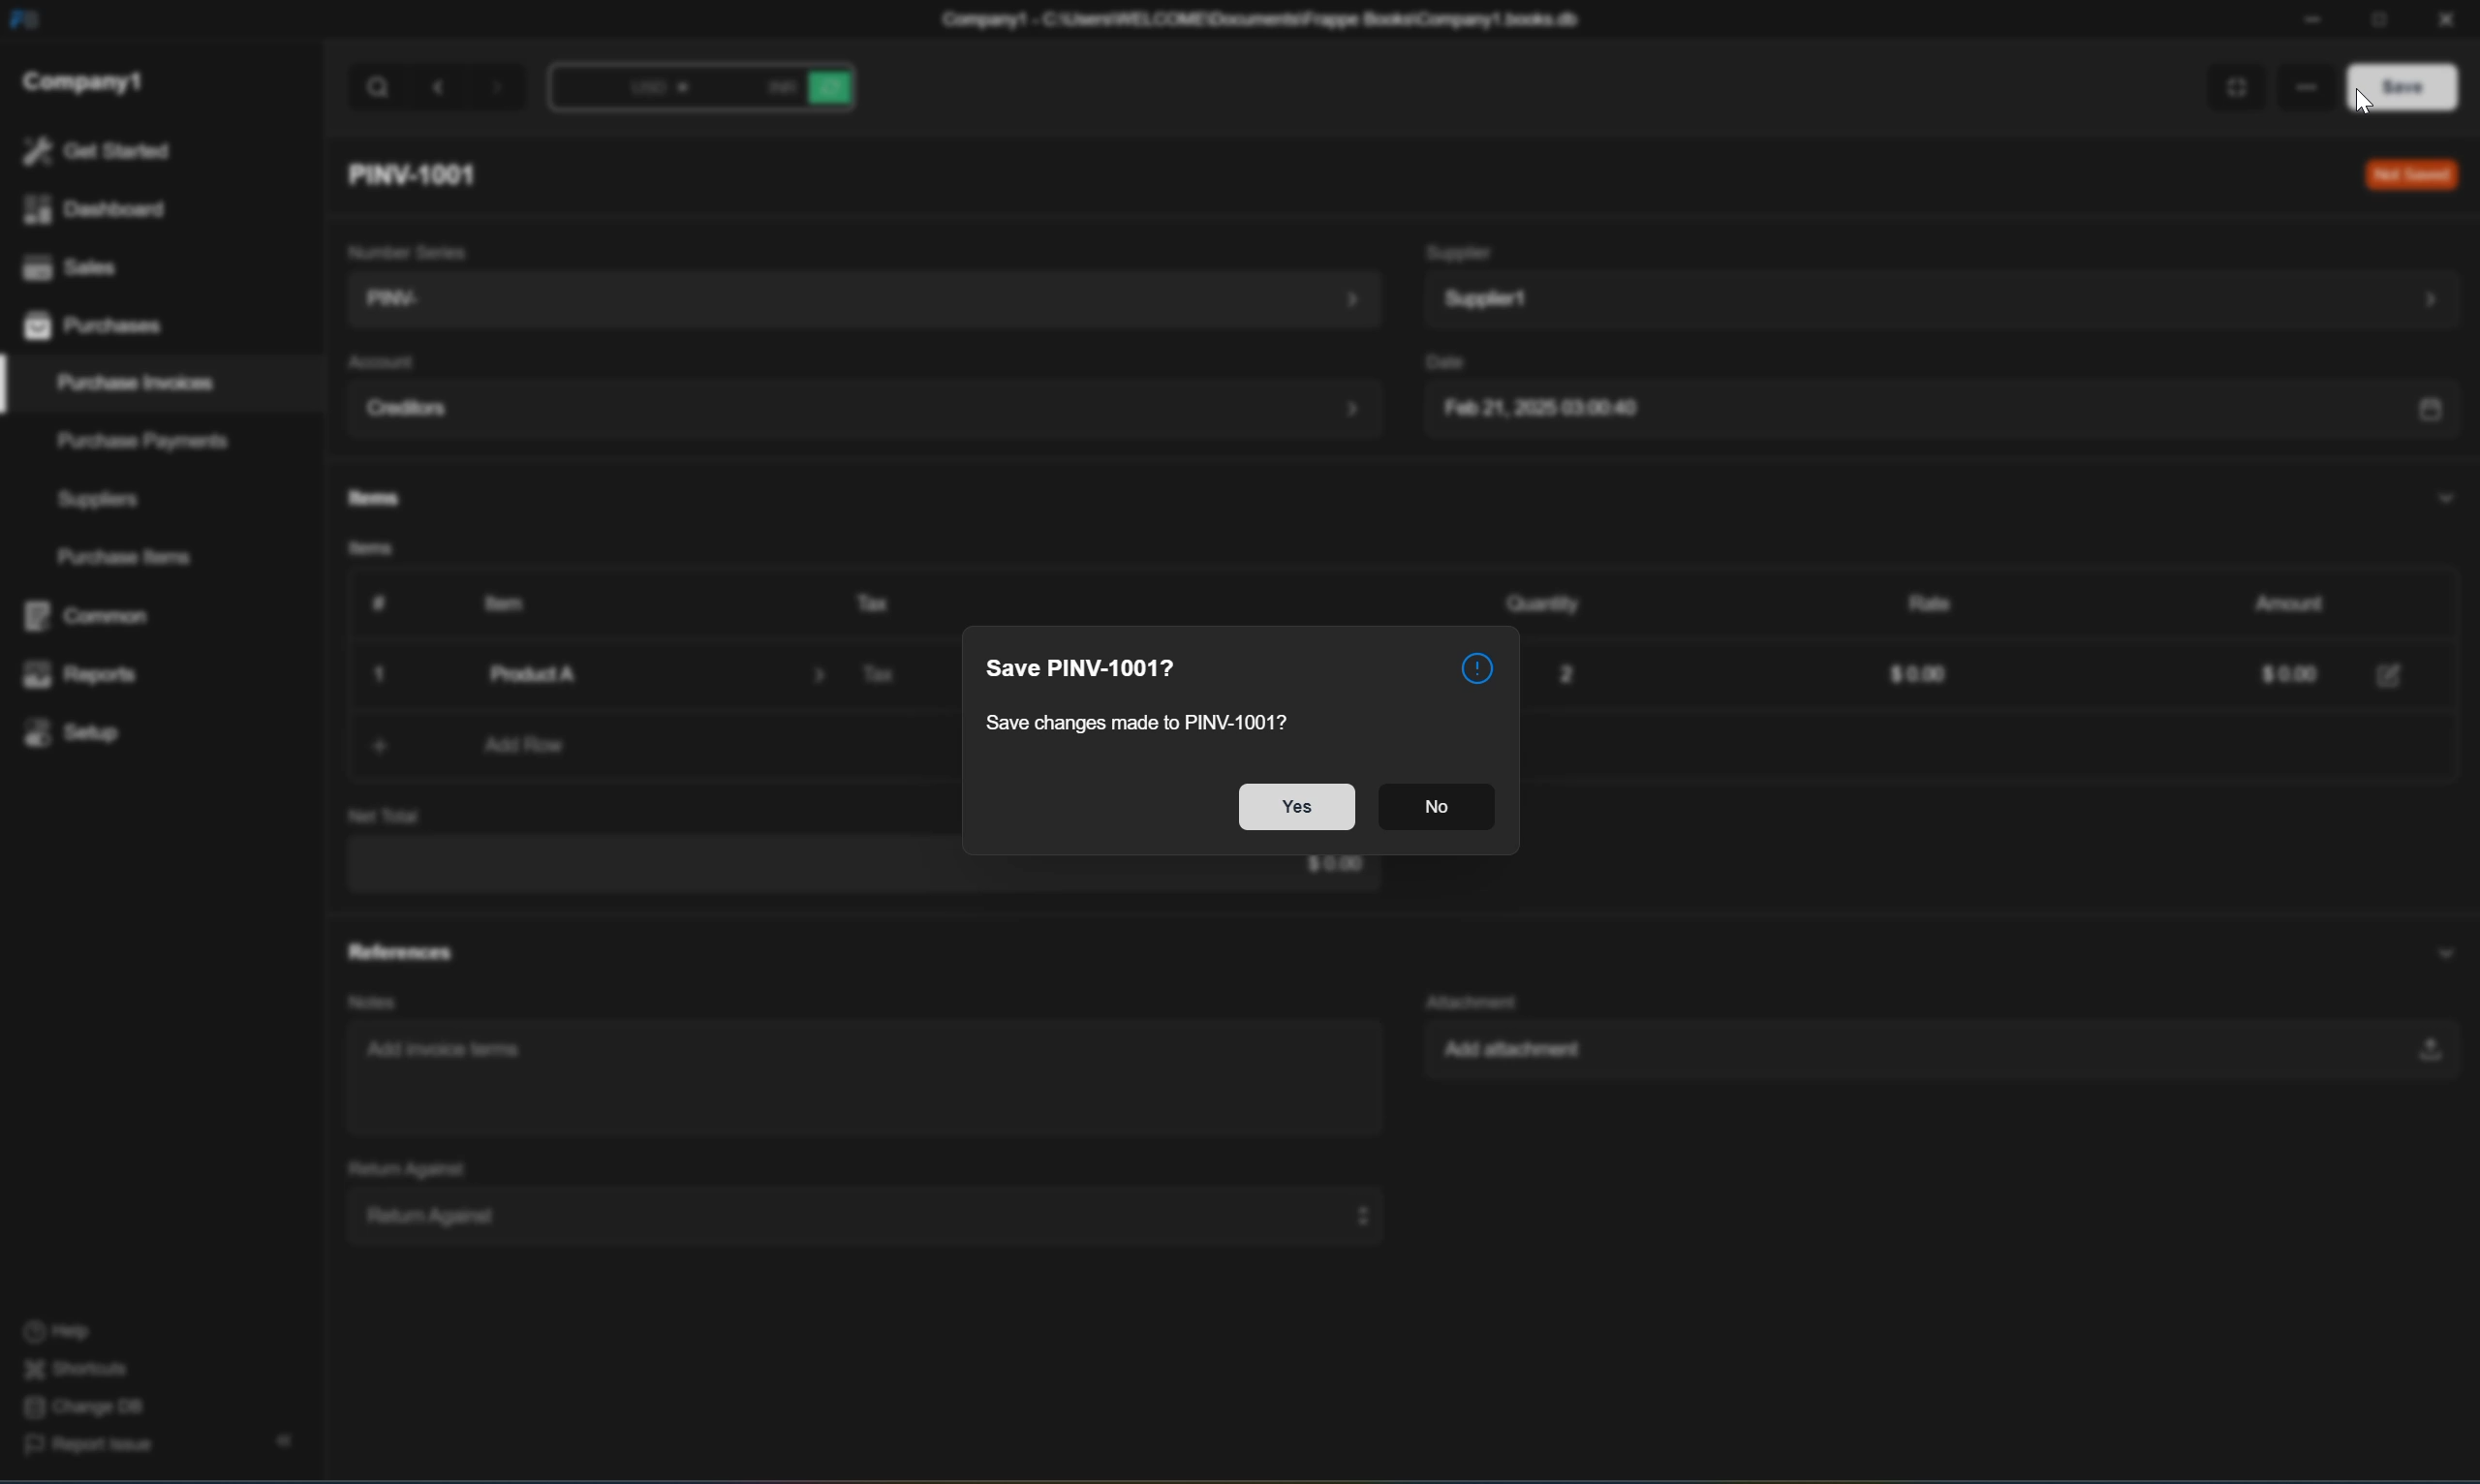  What do you see at coordinates (91, 210) in the screenshot?
I see `dashboard` at bounding box center [91, 210].